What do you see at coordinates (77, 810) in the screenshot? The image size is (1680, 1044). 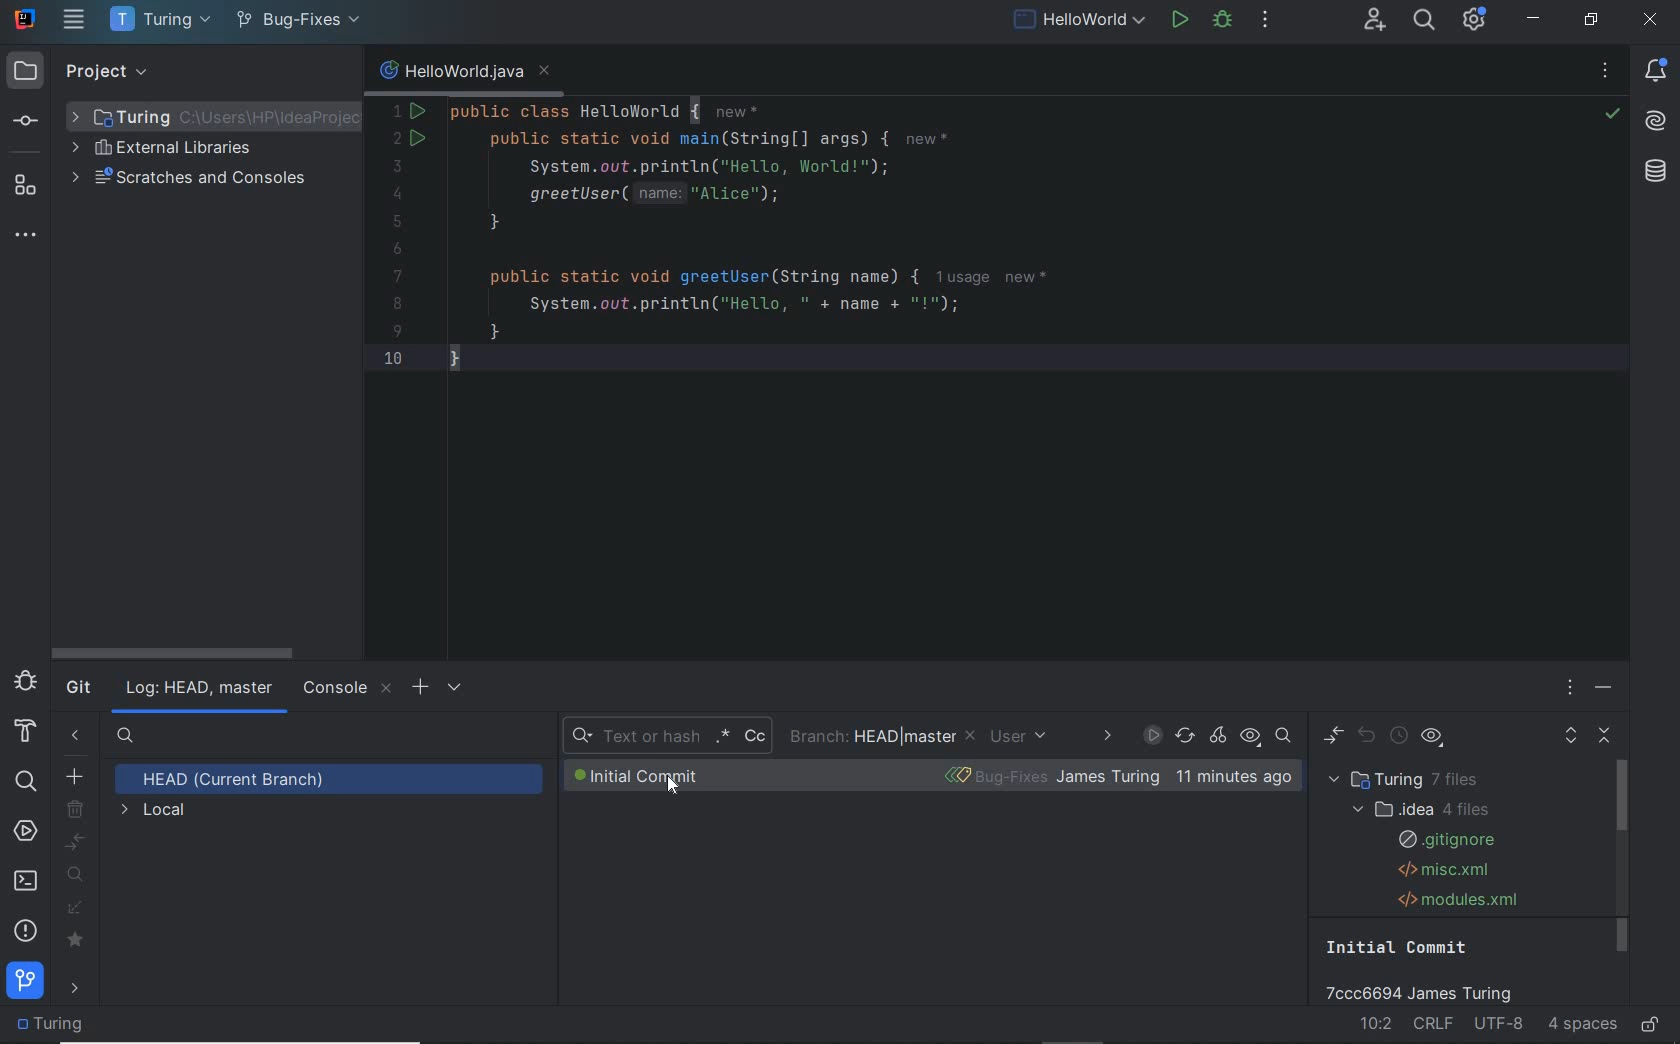 I see `delete branch` at bounding box center [77, 810].